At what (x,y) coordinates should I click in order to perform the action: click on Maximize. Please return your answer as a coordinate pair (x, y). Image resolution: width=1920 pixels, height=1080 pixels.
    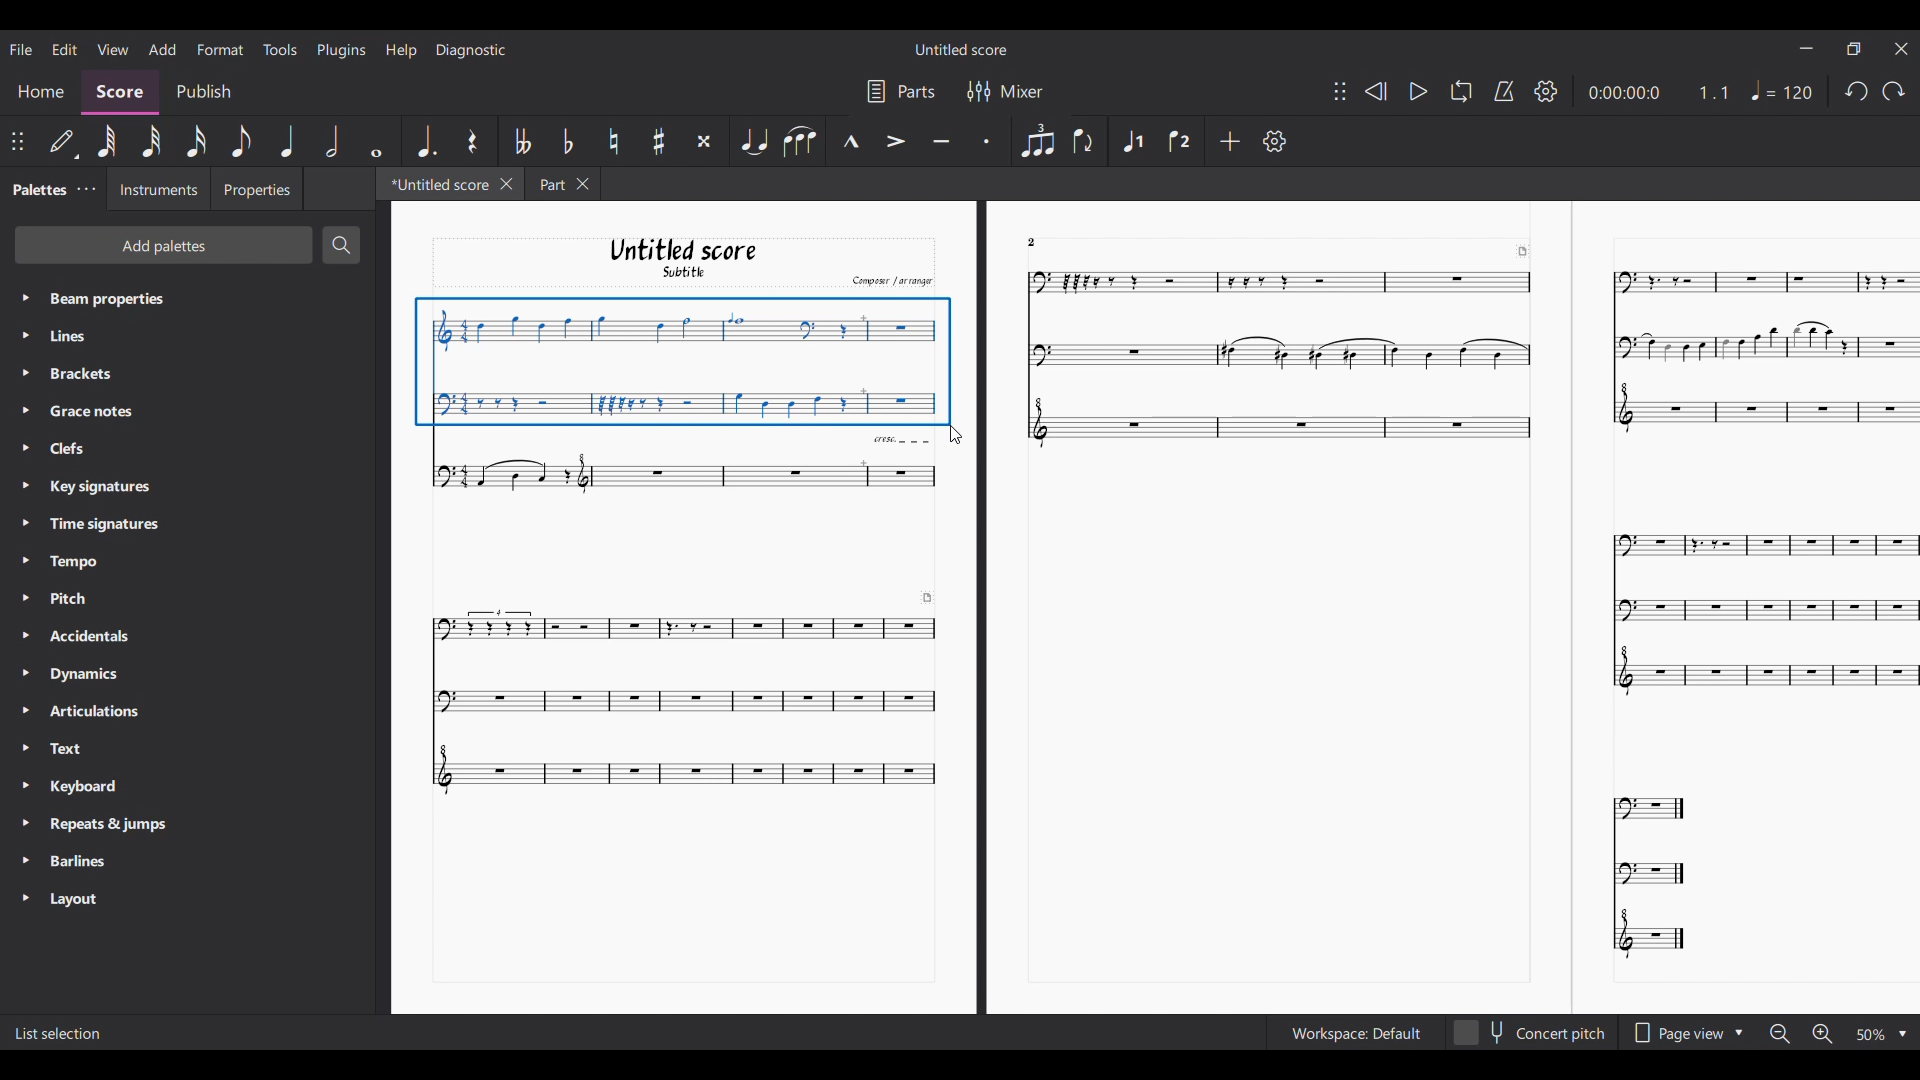
    Looking at the image, I should click on (1854, 51).